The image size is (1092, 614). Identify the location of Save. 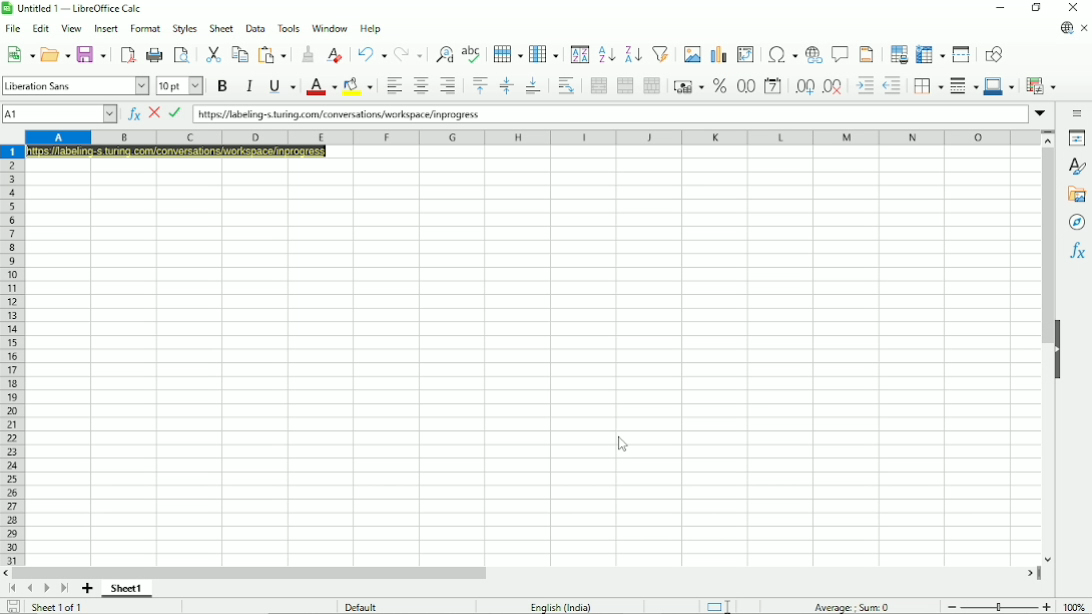
(92, 53).